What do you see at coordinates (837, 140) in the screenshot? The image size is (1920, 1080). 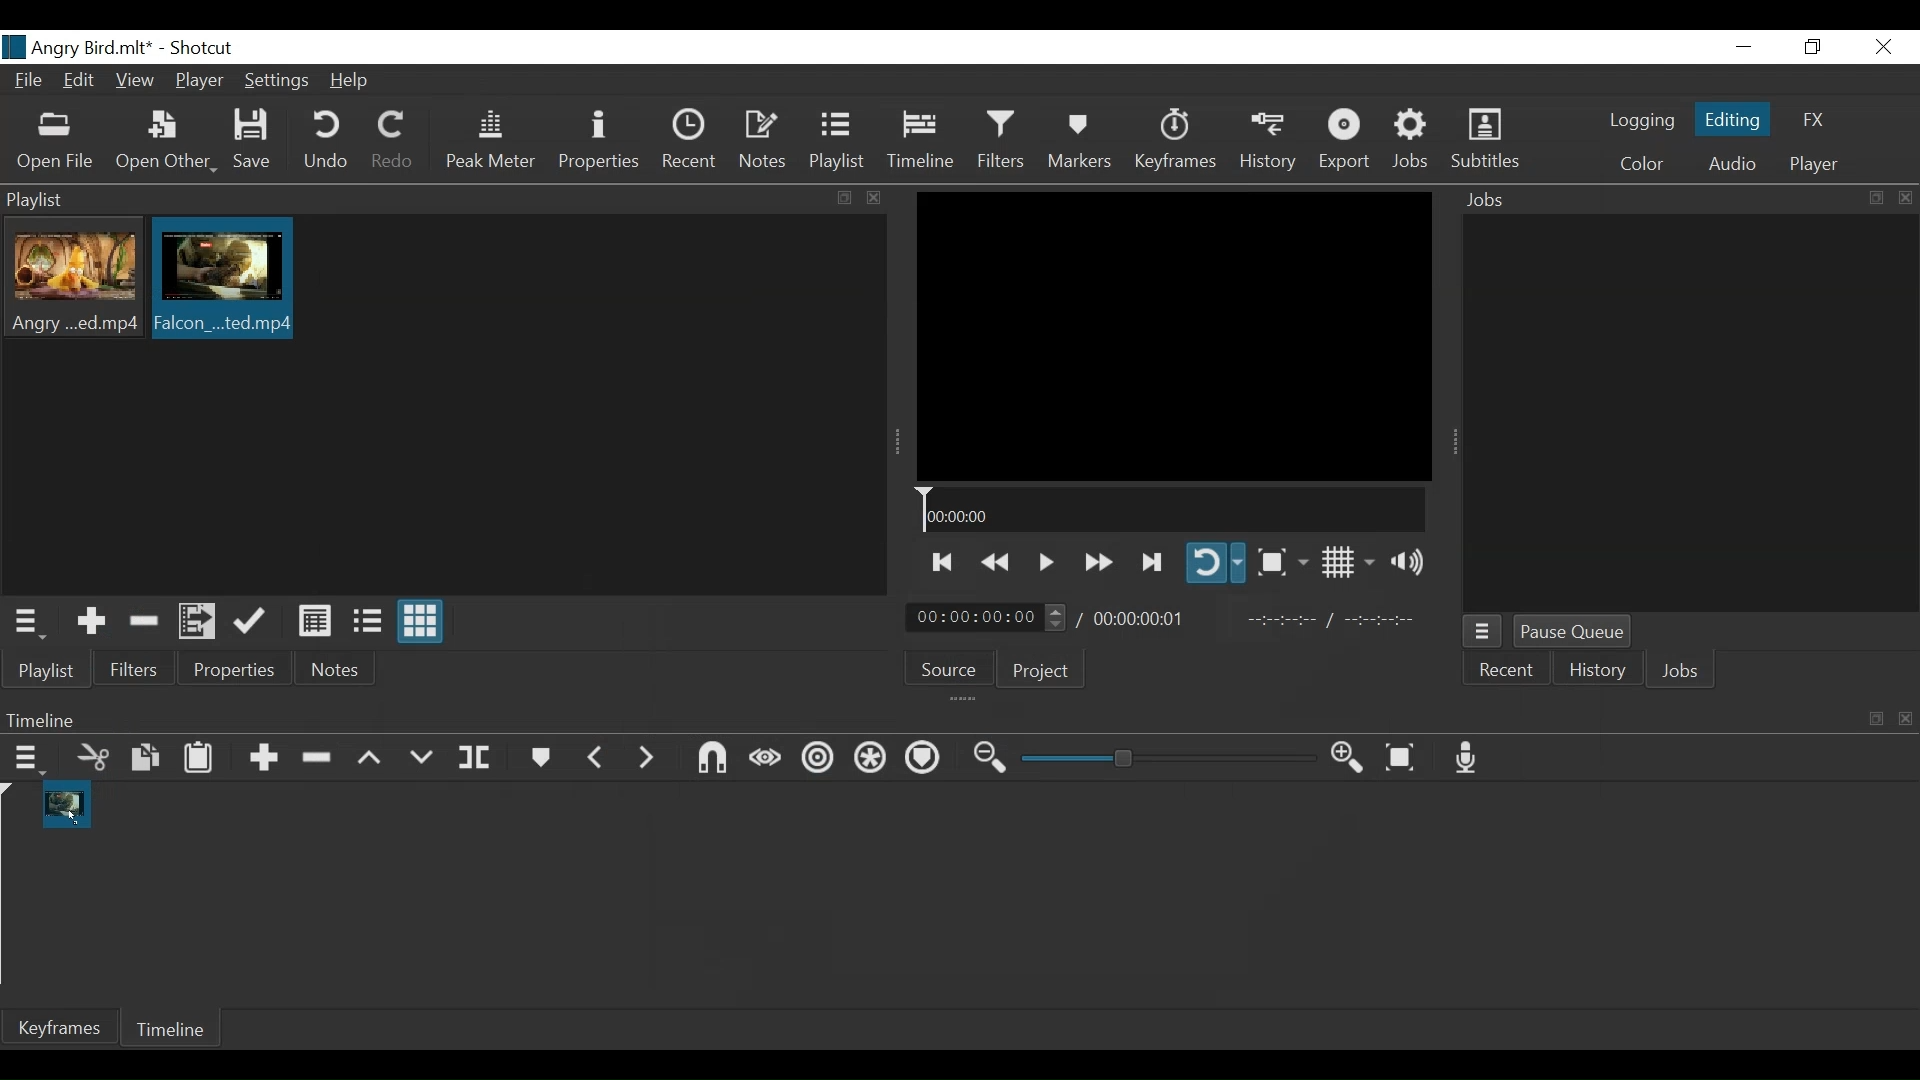 I see `Playlist` at bounding box center [837, 140].